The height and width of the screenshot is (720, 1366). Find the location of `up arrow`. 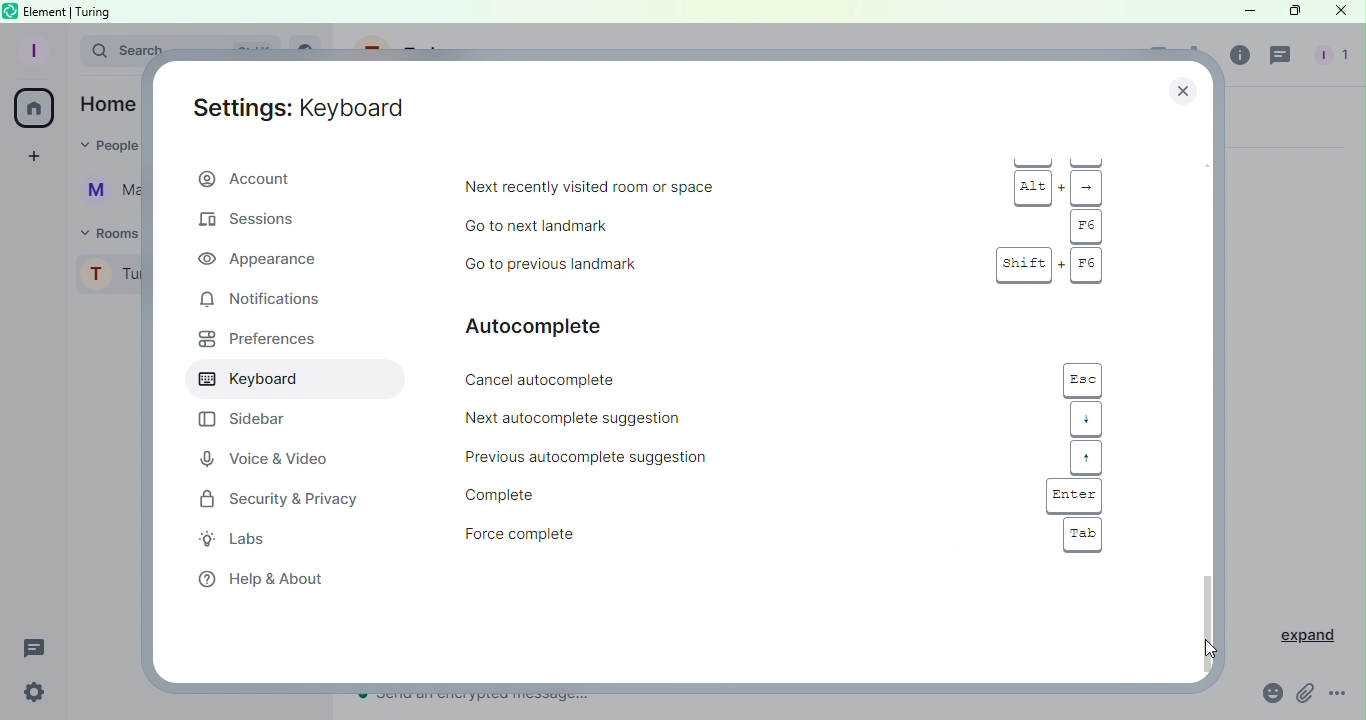

up arrow is located at coordinates (1086, 457).